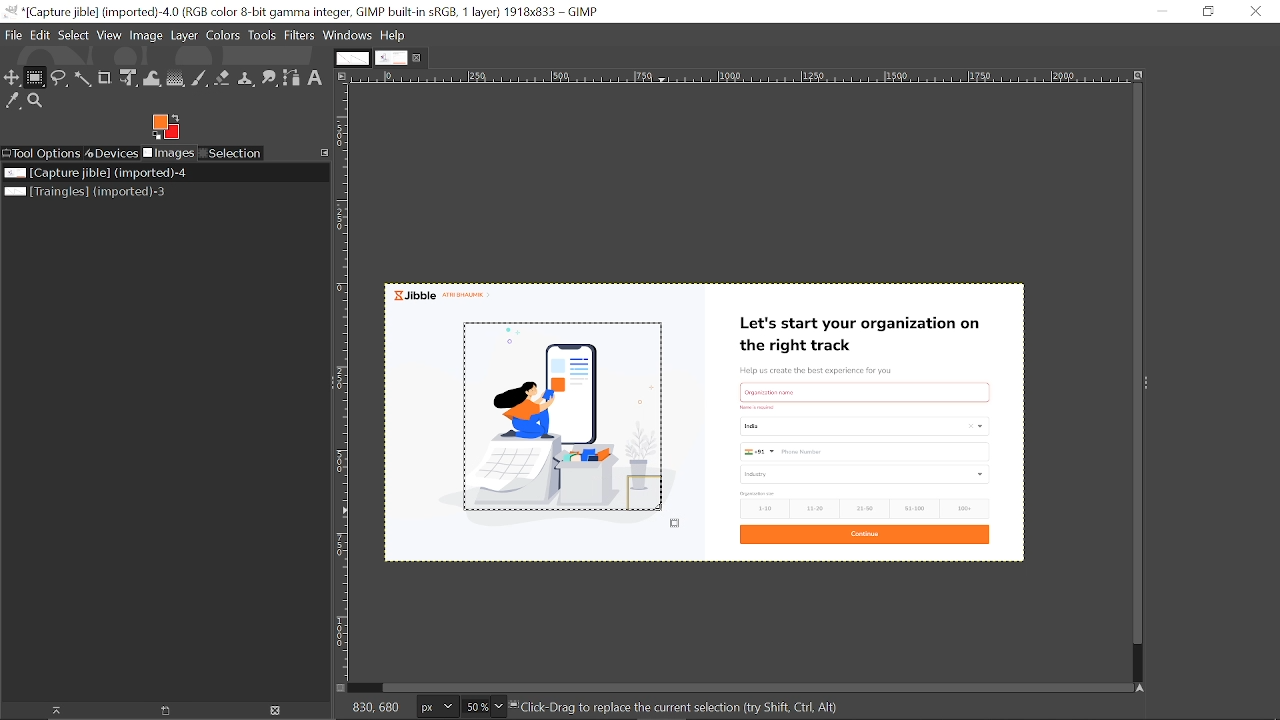 The image size is (1280, 720). Describe the element at coordinates (327, 386) in the screenshot. I see `Sidebar menu` at that location.